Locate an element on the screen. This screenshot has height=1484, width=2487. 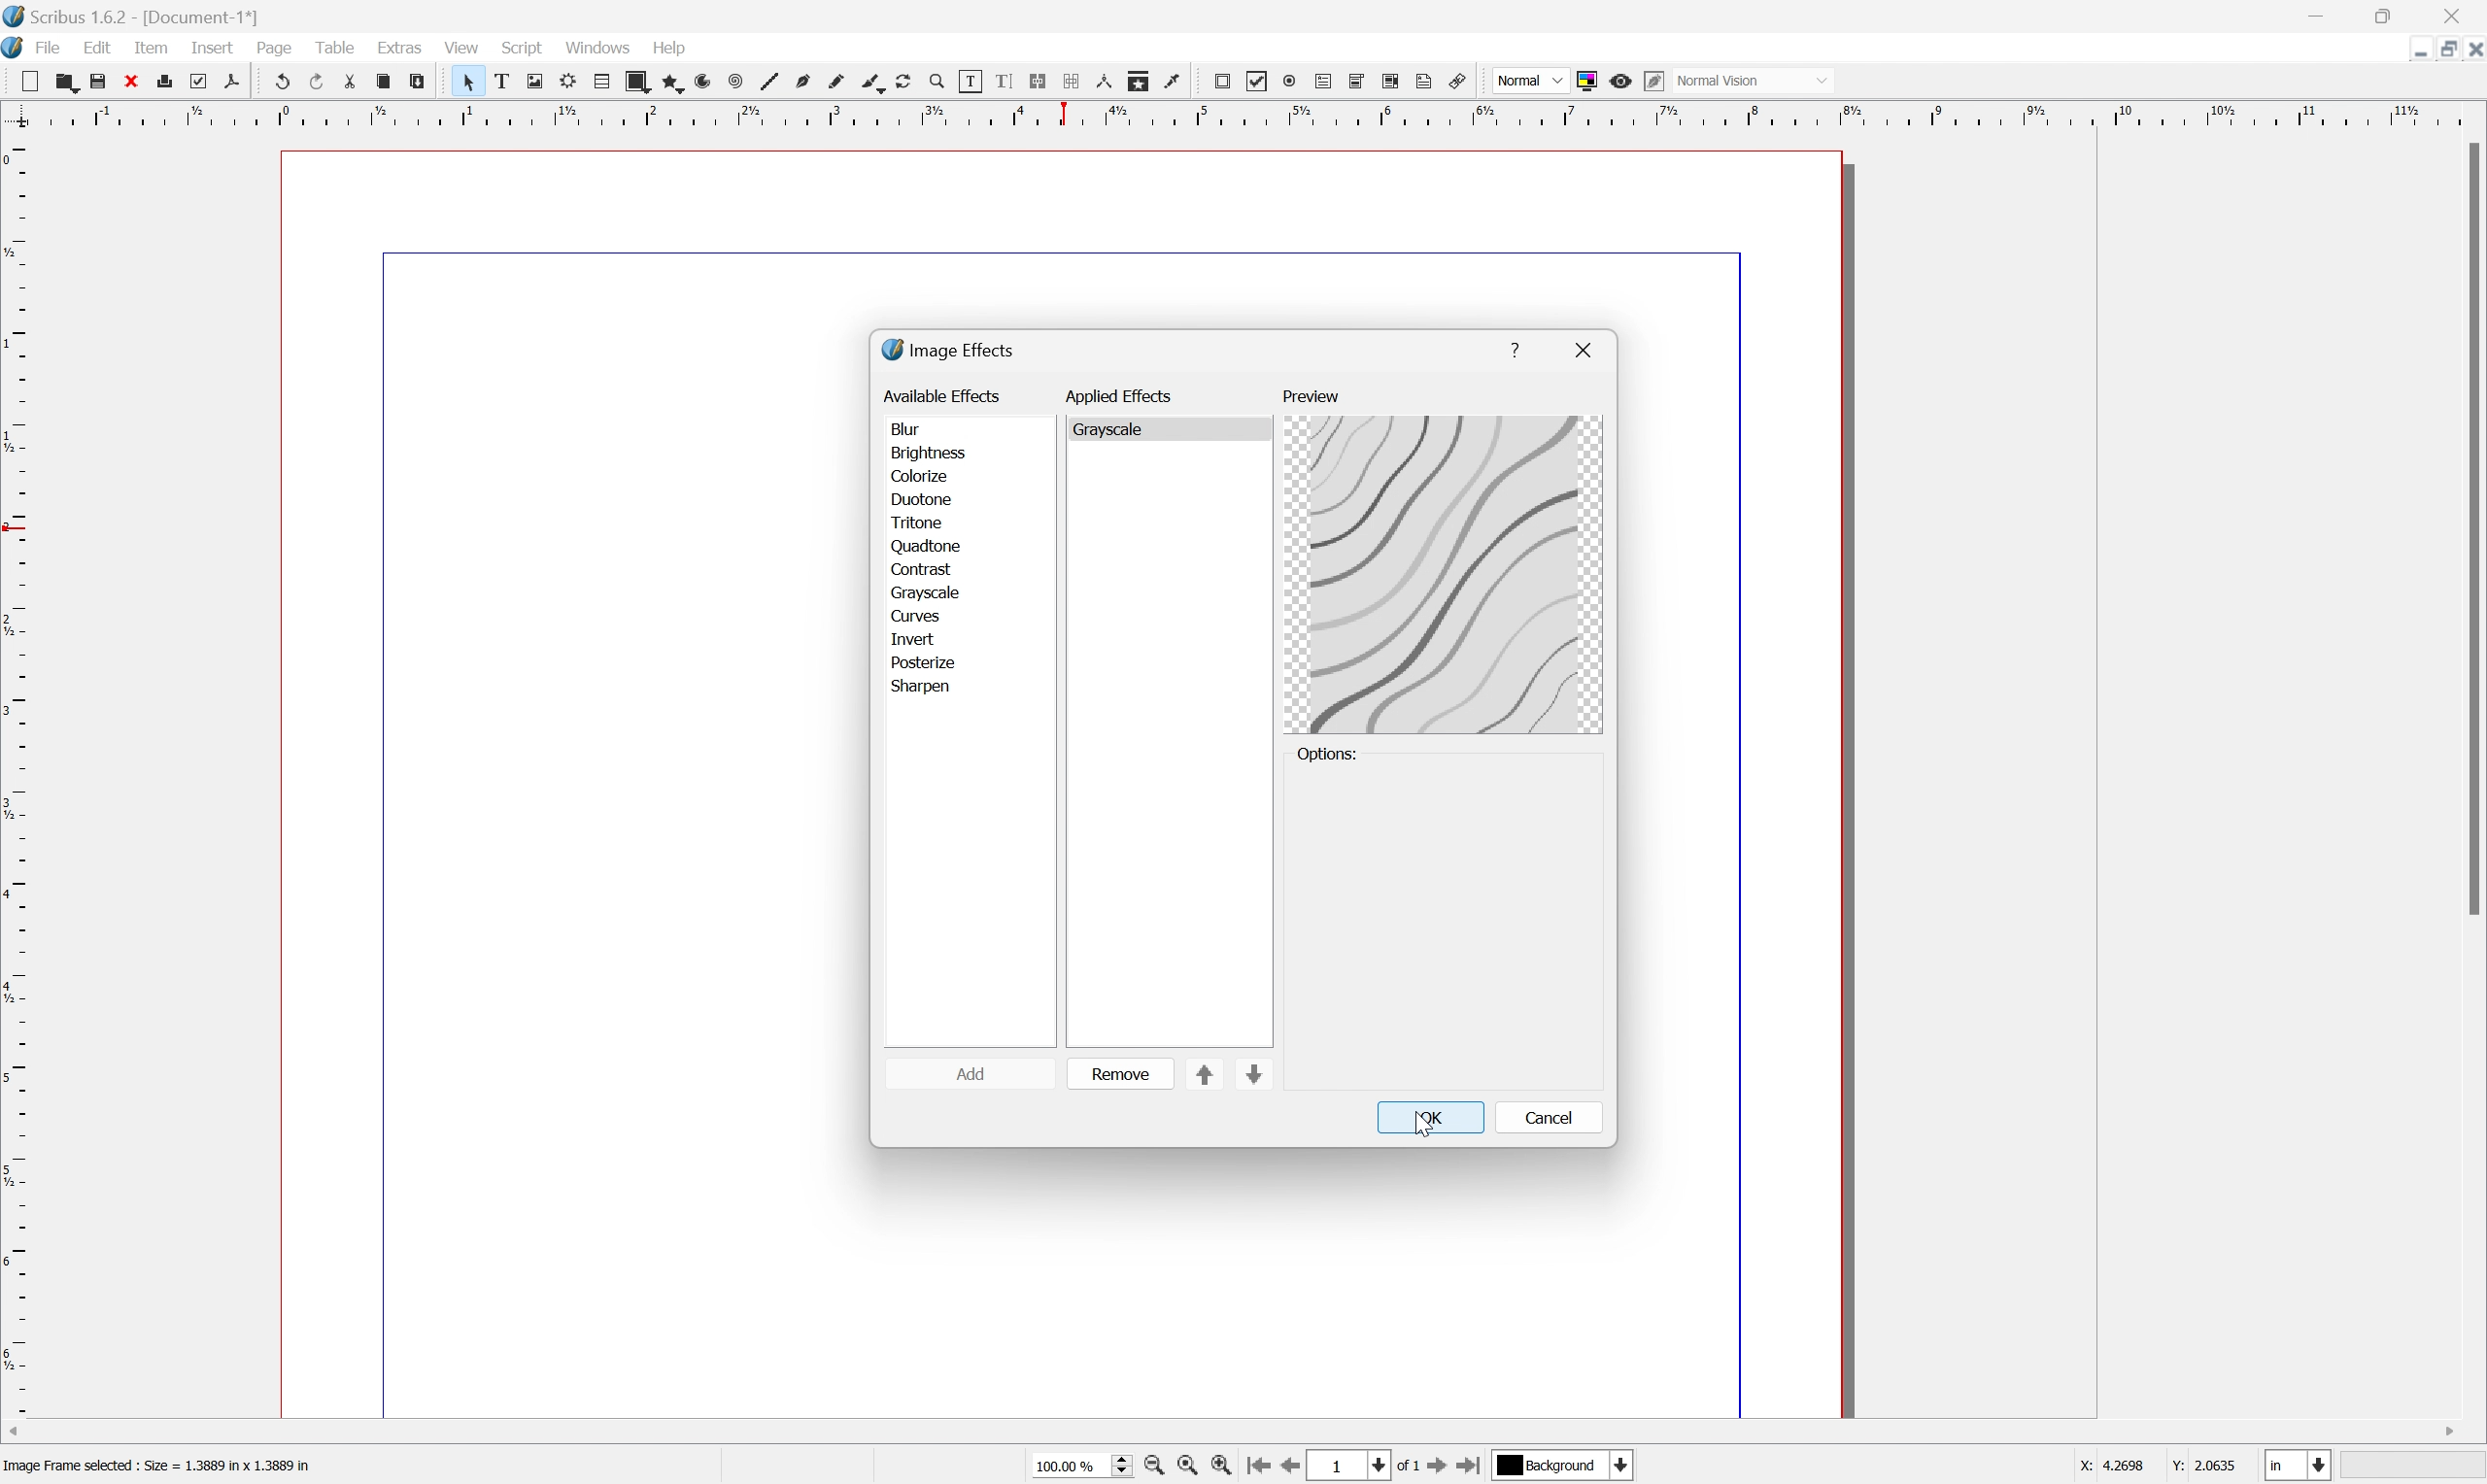
Save is located at coordinates (104, 80).